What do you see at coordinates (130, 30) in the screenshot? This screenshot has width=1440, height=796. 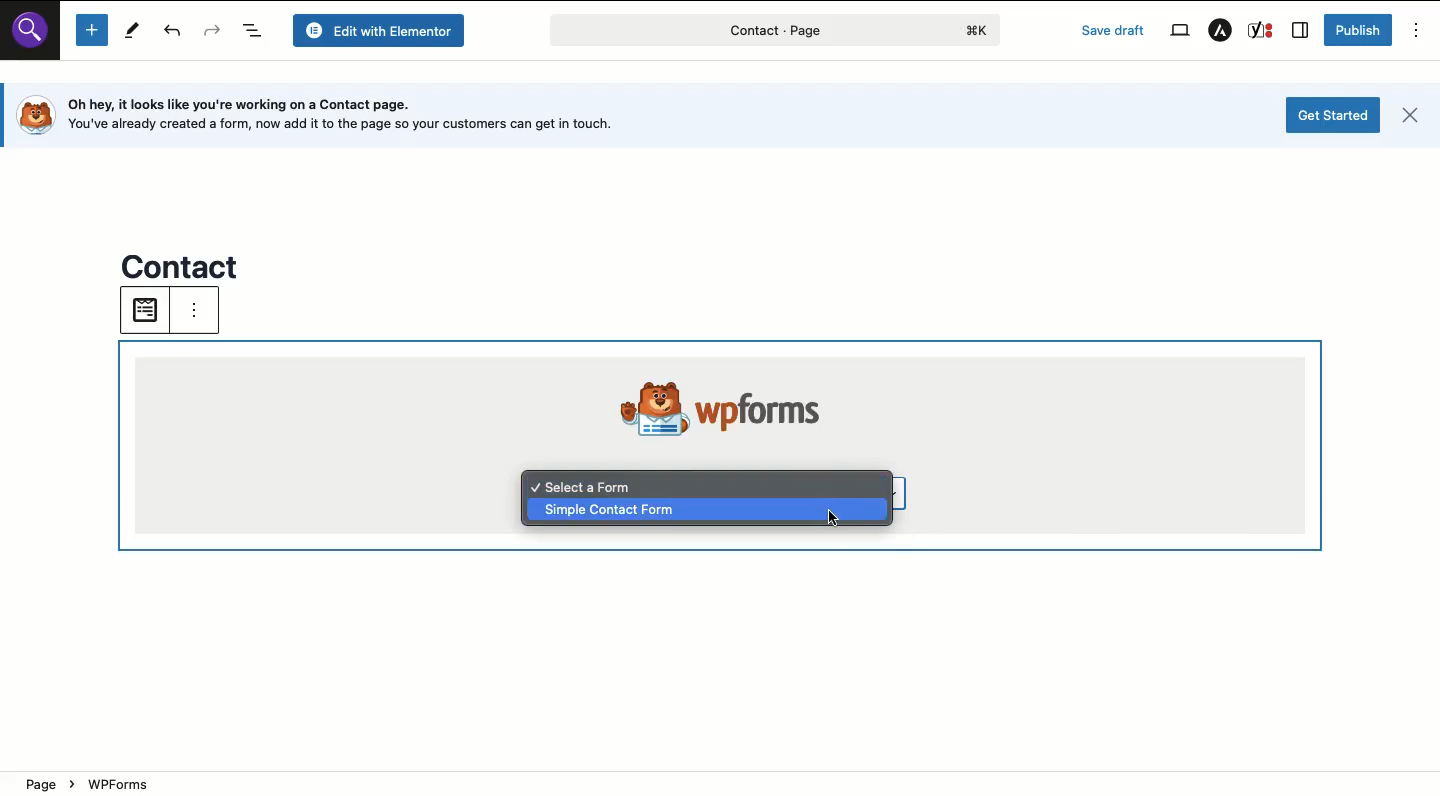 I see `Tools` at bounding box center [130, 30].